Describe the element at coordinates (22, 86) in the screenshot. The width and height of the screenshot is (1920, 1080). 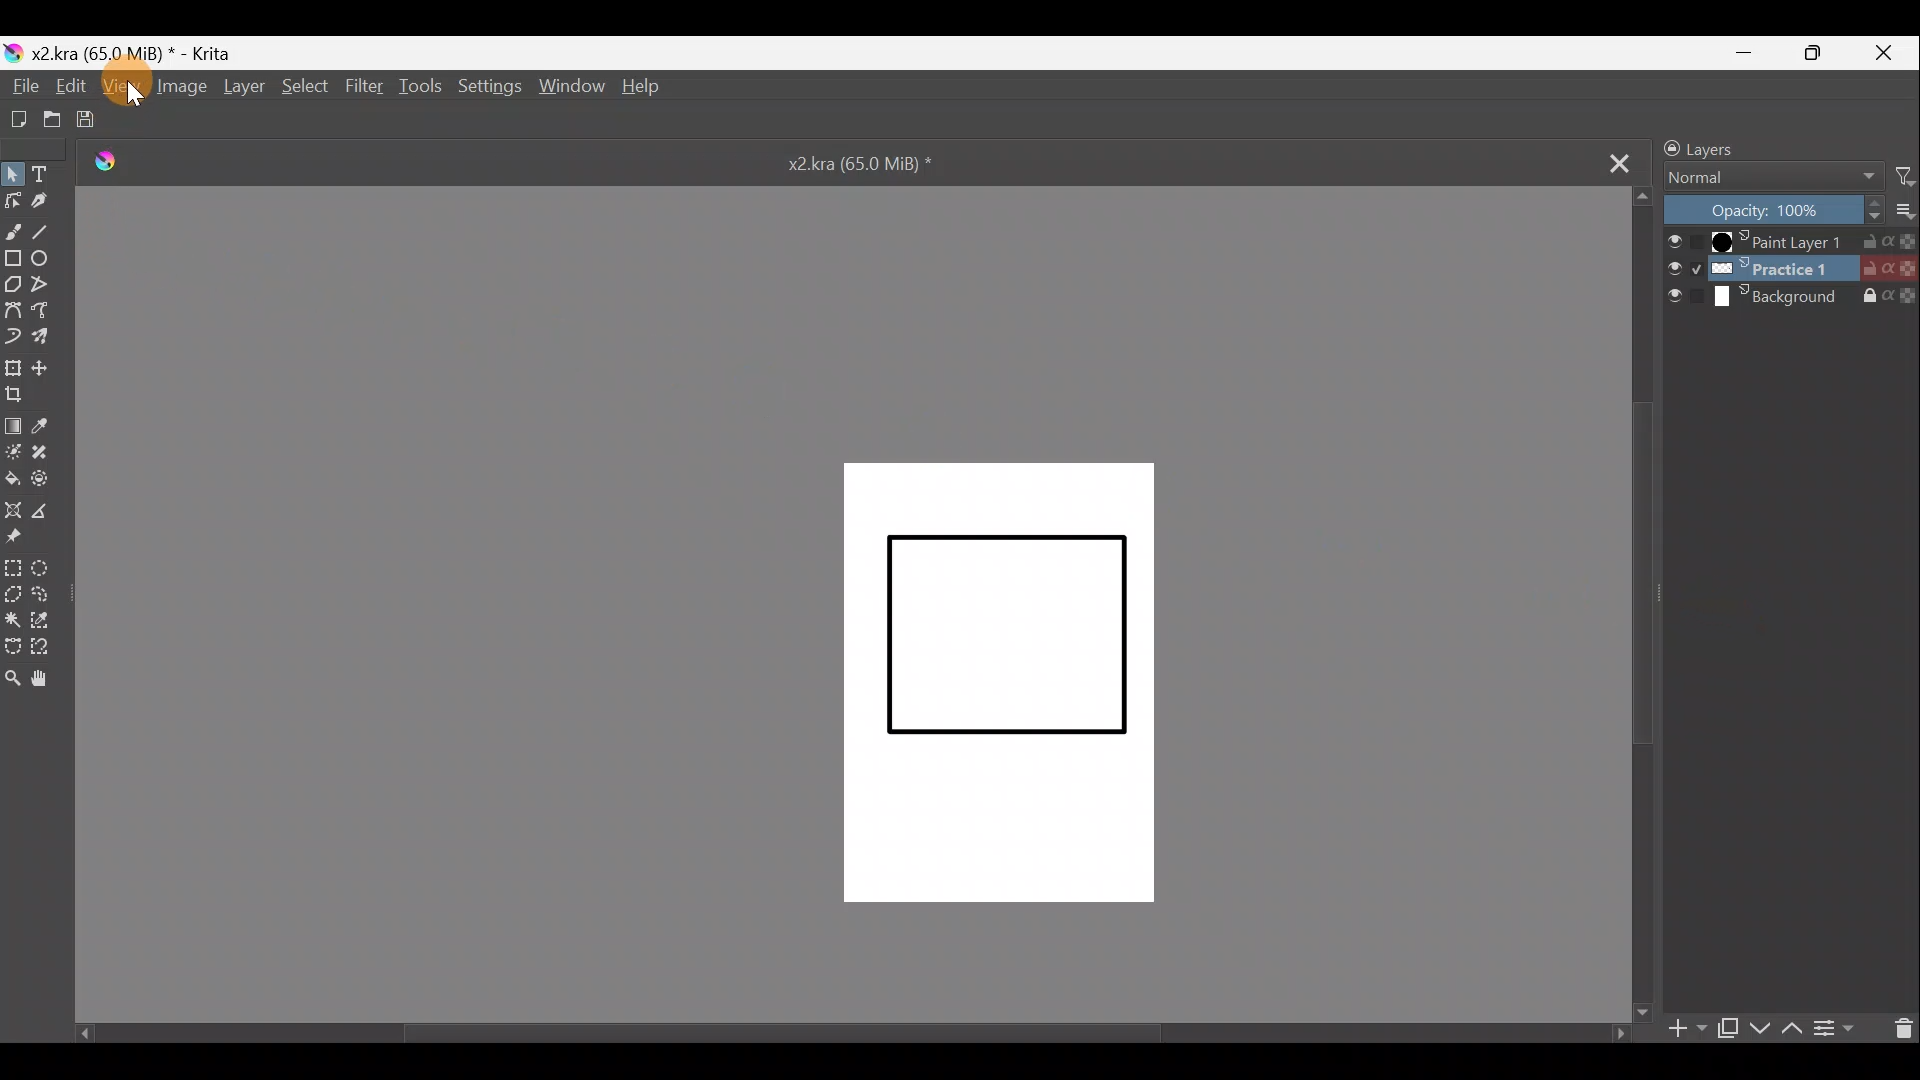
I see `File` at that location.